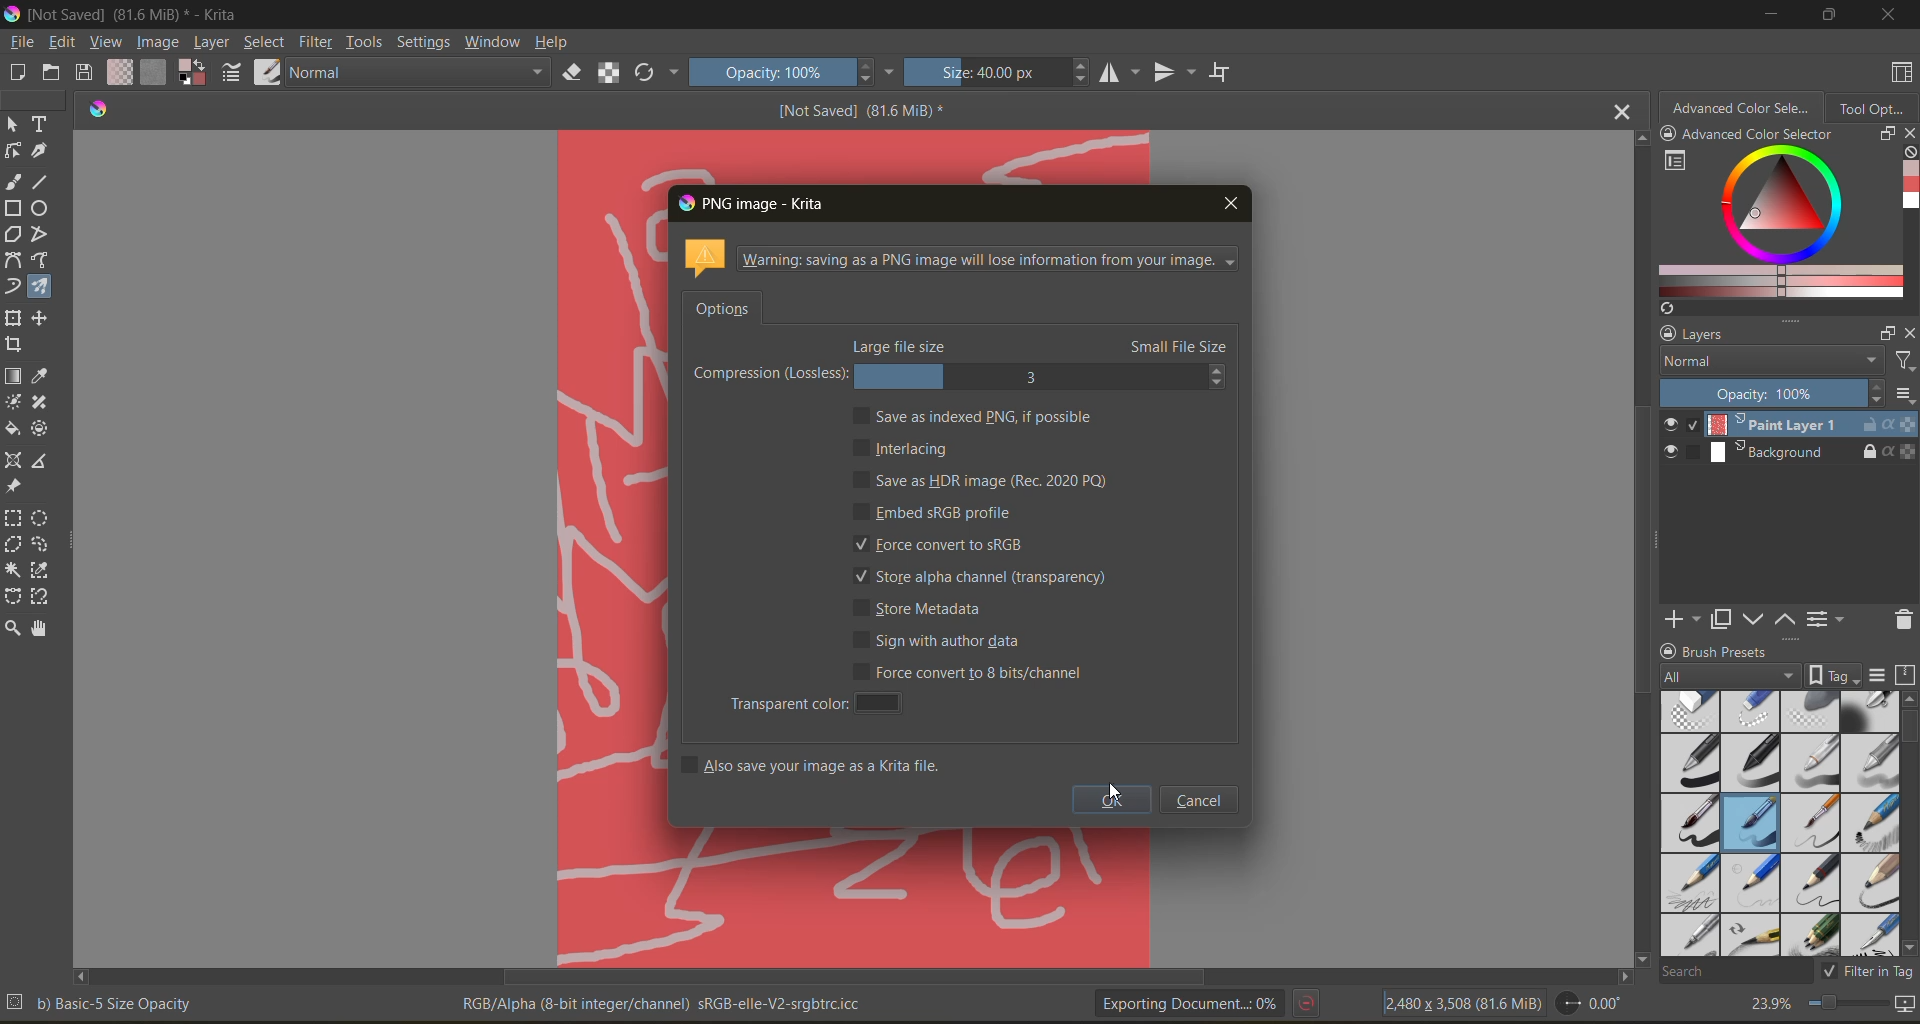  I want to click on image, so click(160, 42).